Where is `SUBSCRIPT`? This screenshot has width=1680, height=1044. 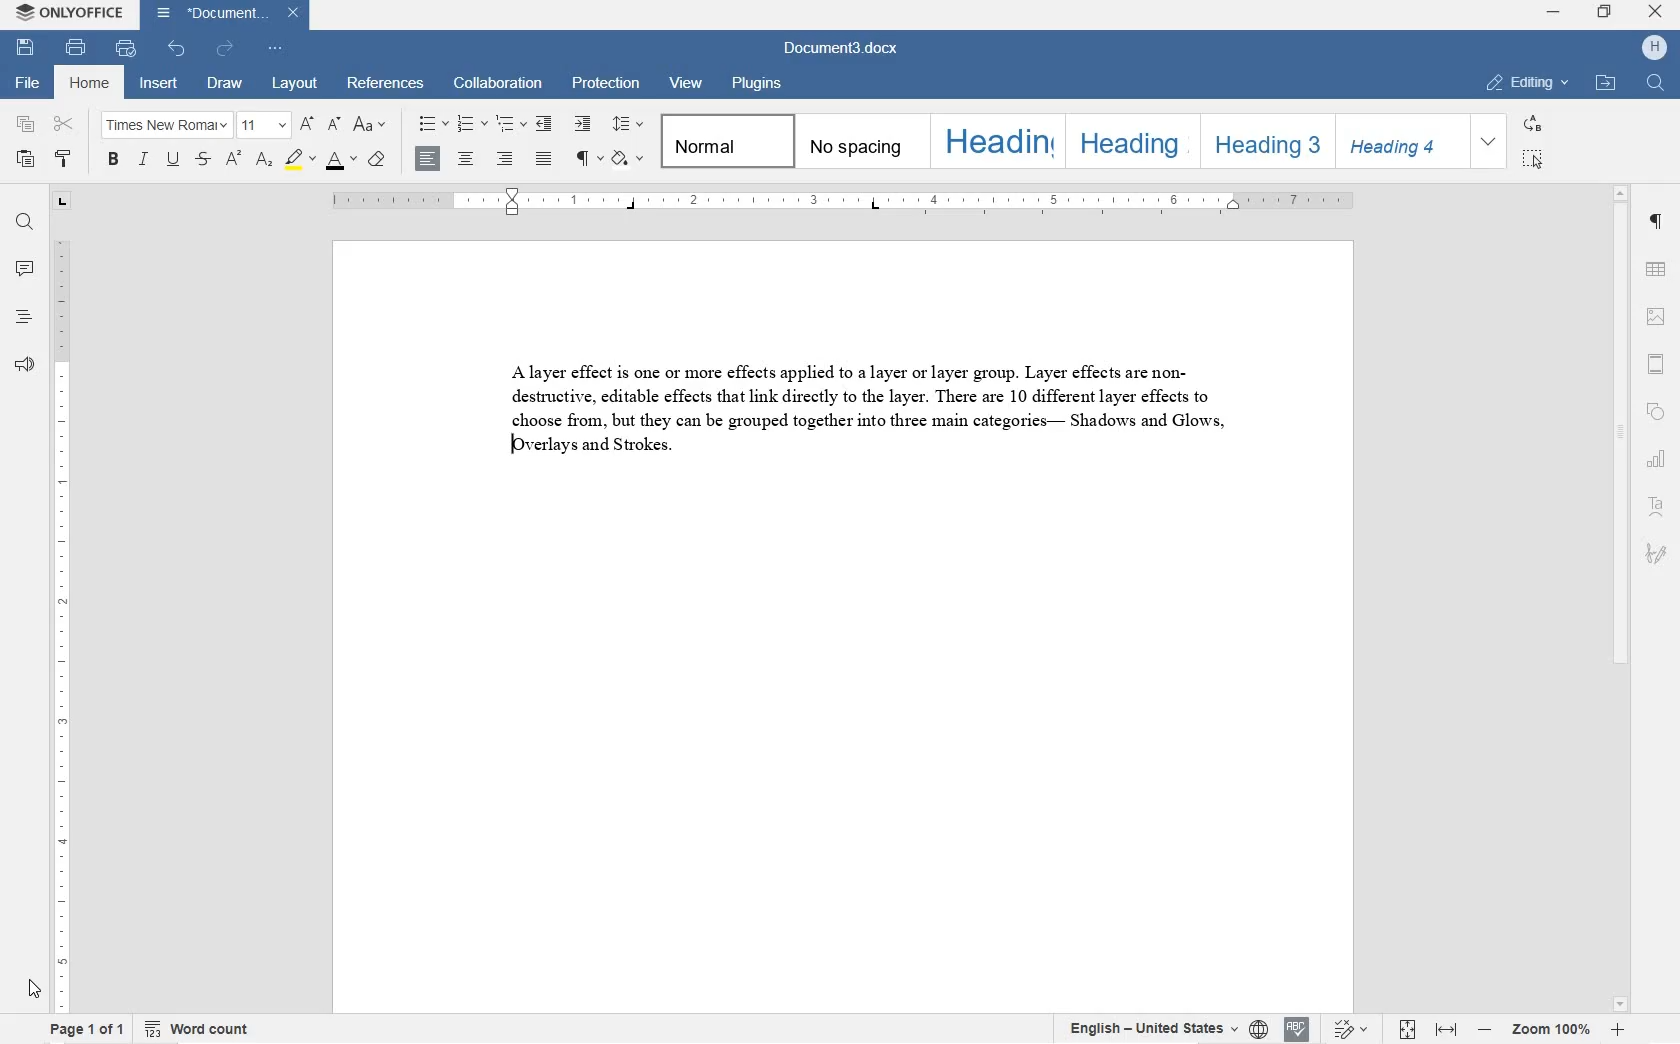 SUBSCRIPT is located at coordinates (265, 162).